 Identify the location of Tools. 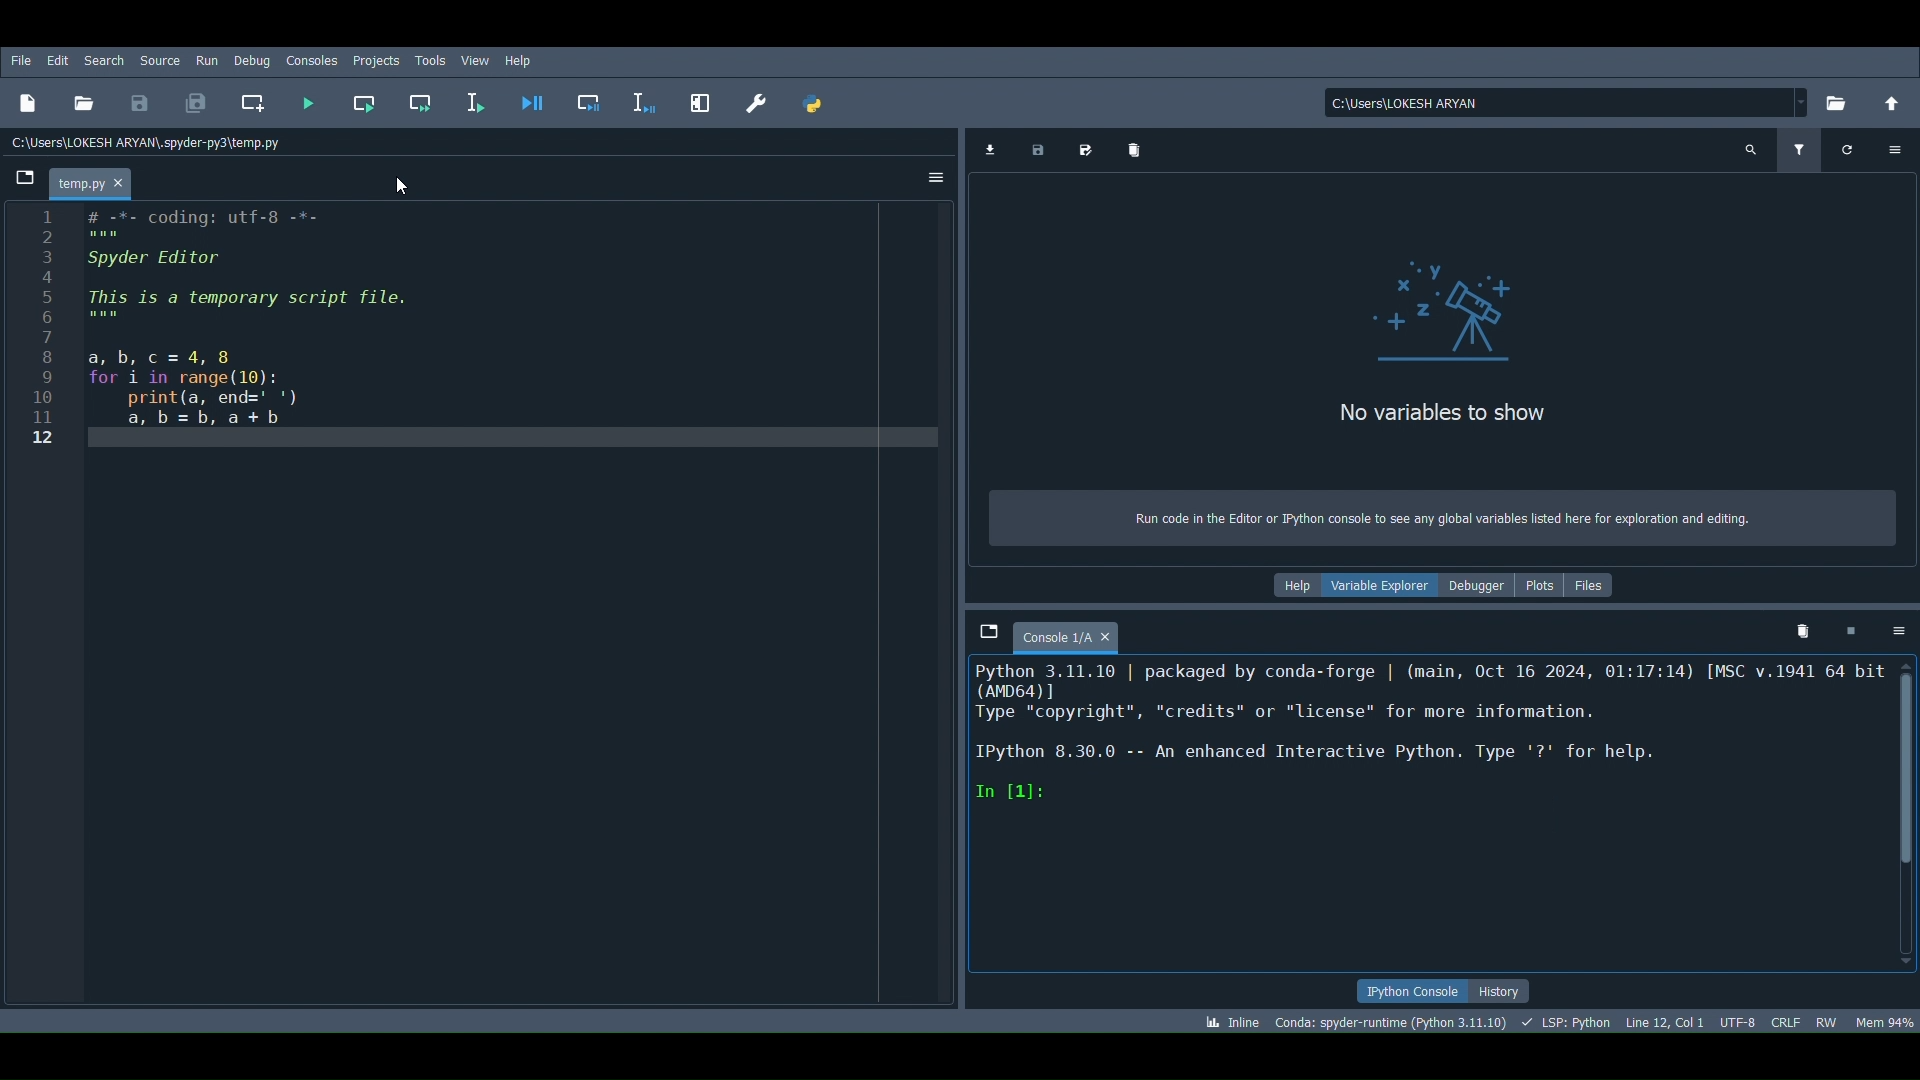
(432, 56).